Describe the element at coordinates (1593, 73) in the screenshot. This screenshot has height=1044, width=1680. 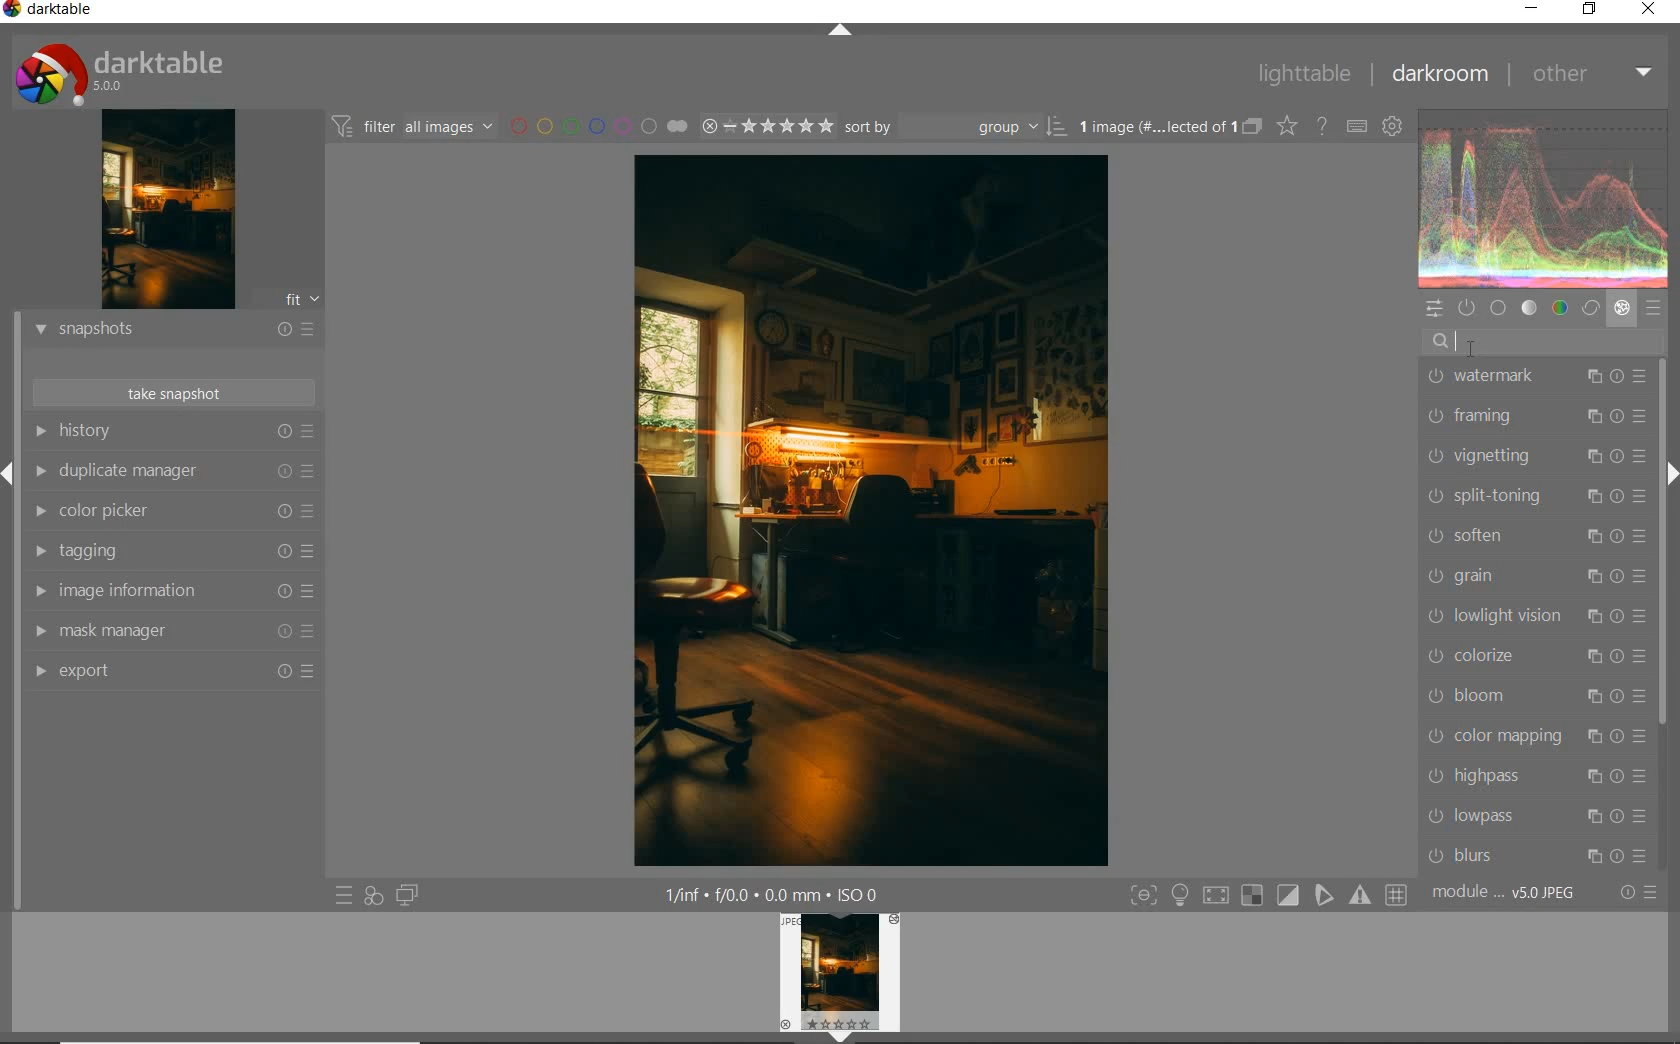
I see `other` at that location.